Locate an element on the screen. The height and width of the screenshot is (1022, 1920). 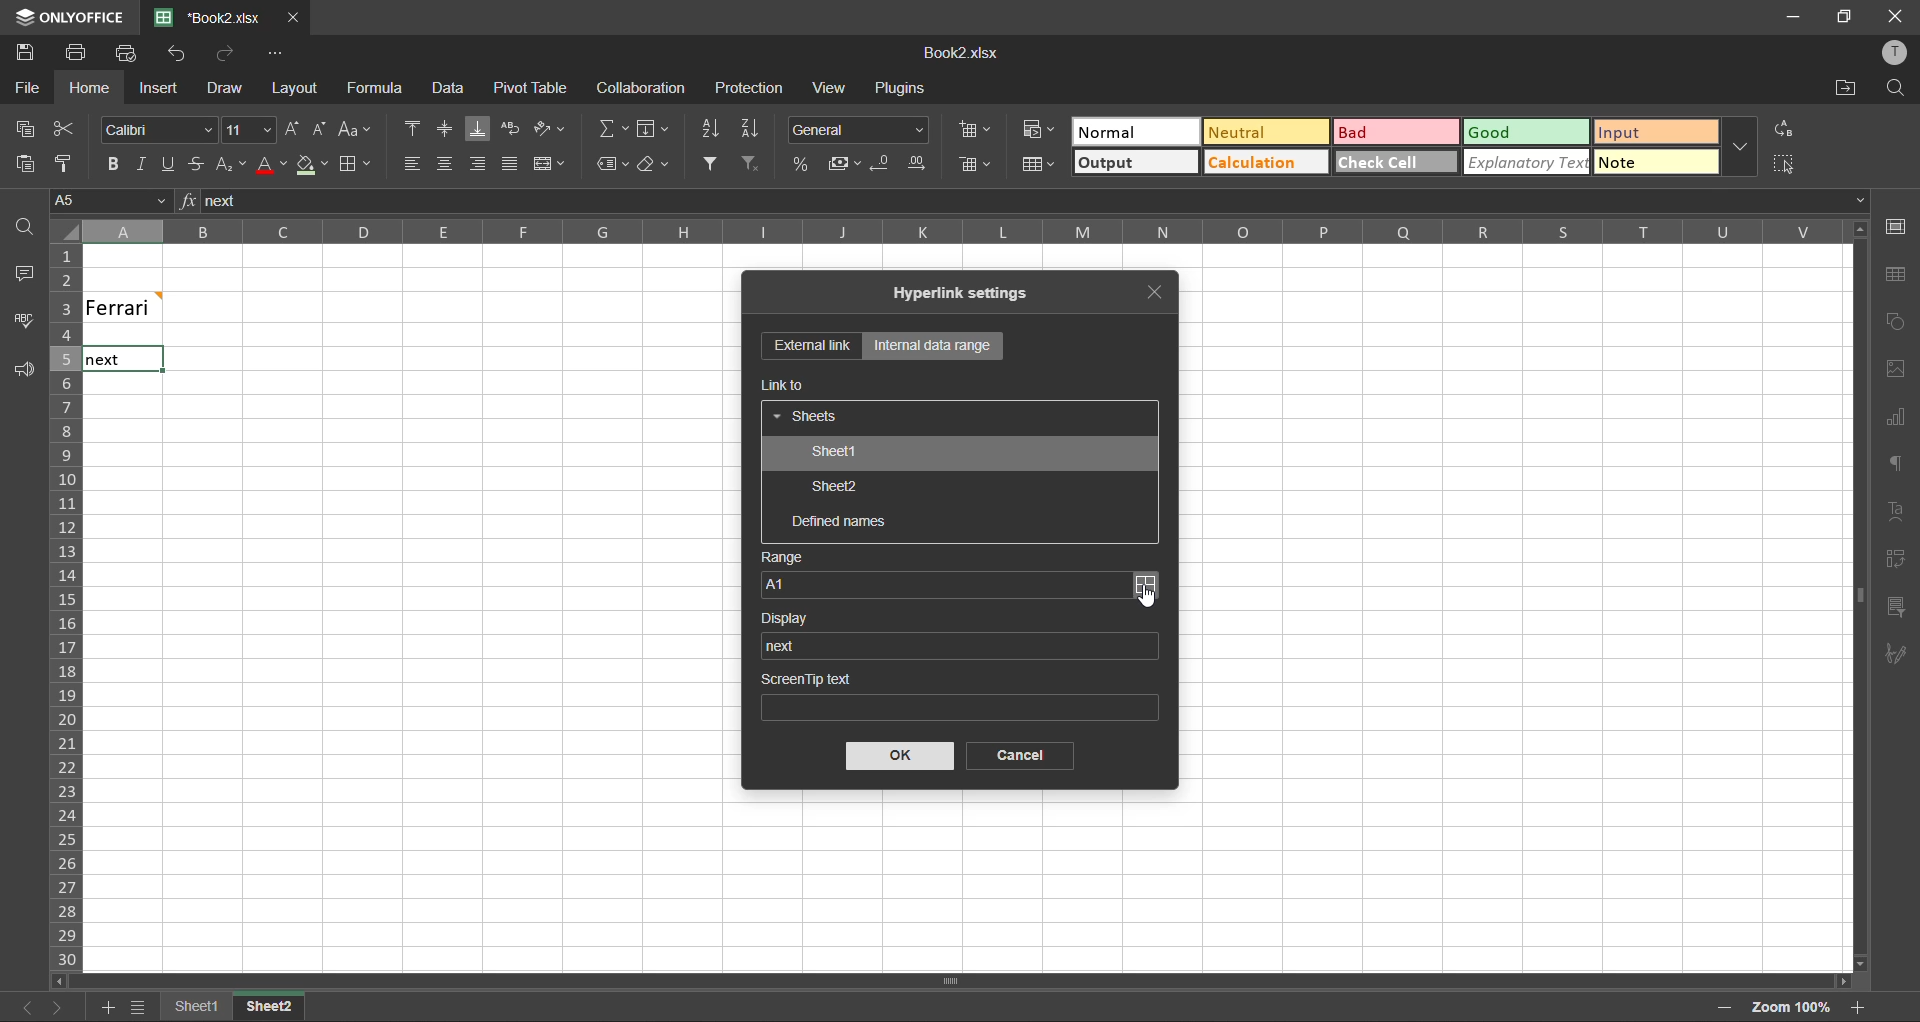
shapes is located at coordinates (1898, 322).